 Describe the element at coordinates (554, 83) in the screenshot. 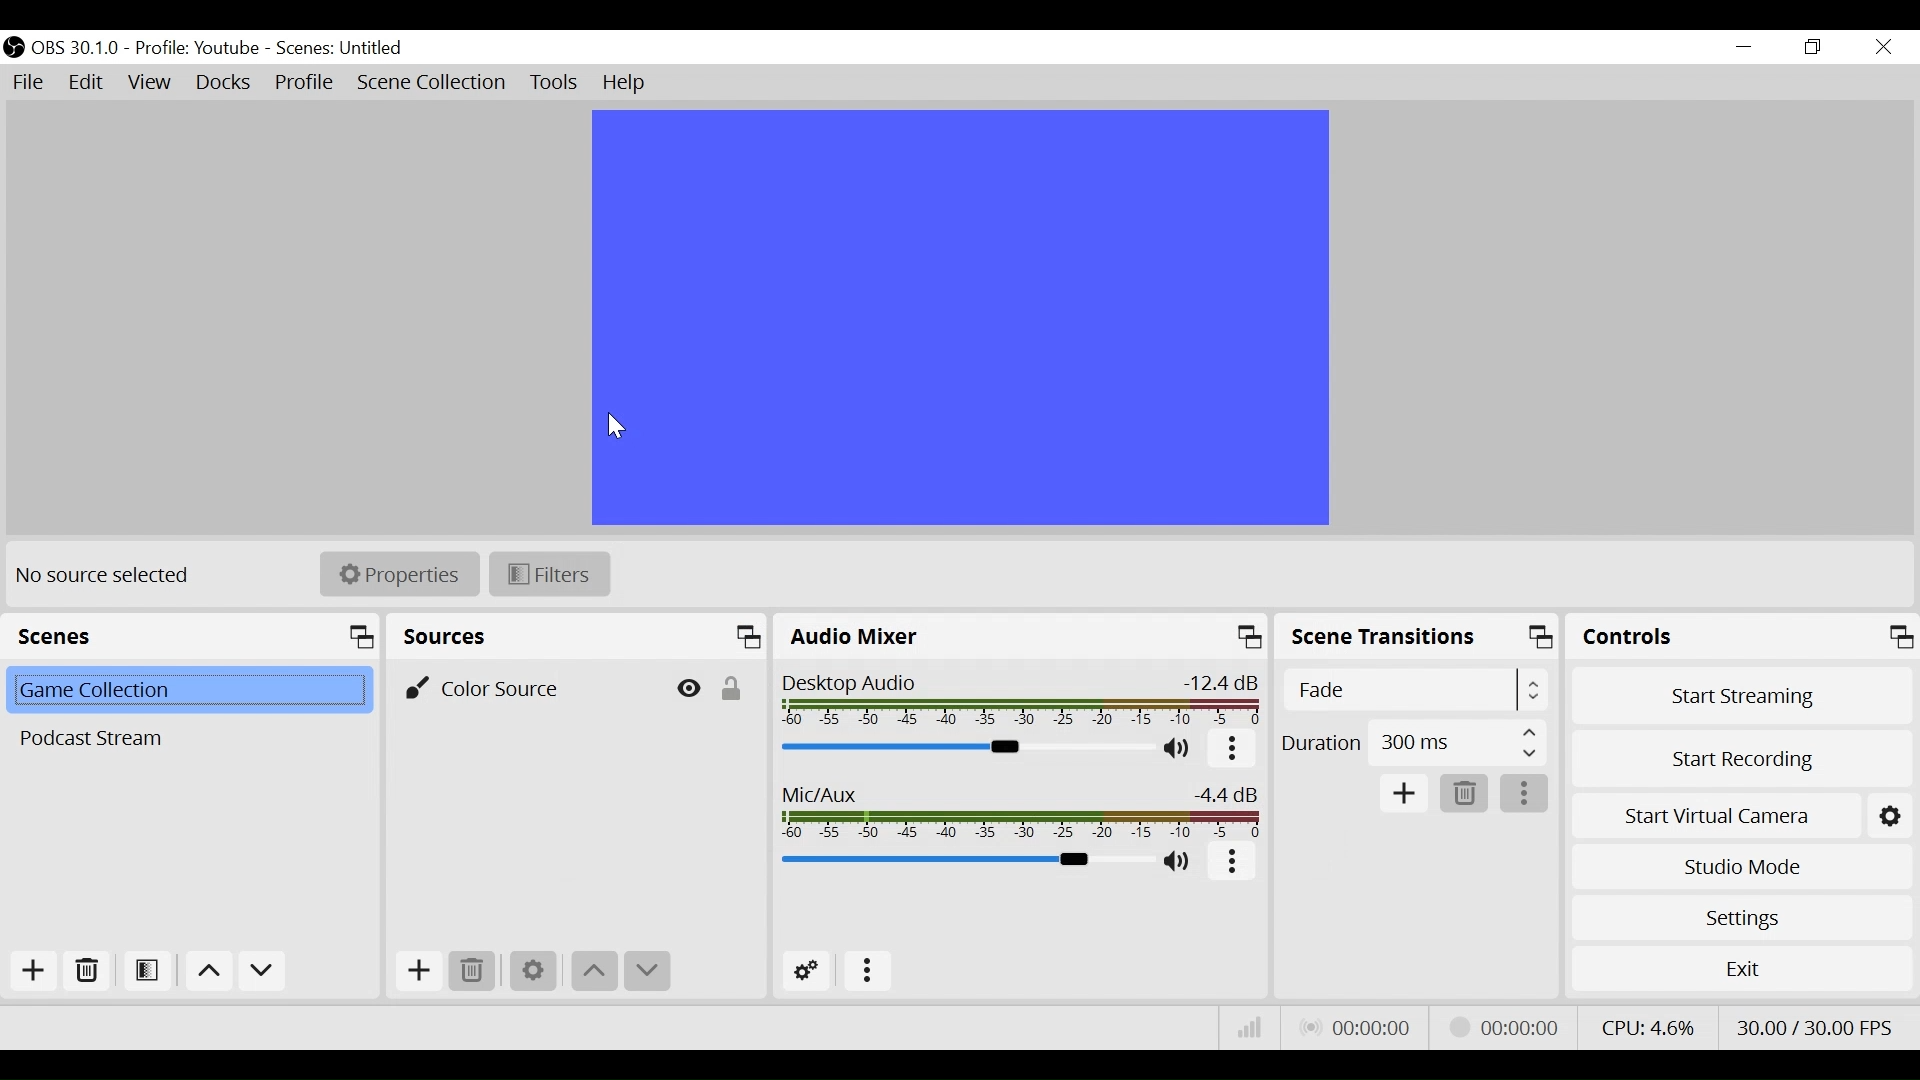

I see `Tools` at that location.